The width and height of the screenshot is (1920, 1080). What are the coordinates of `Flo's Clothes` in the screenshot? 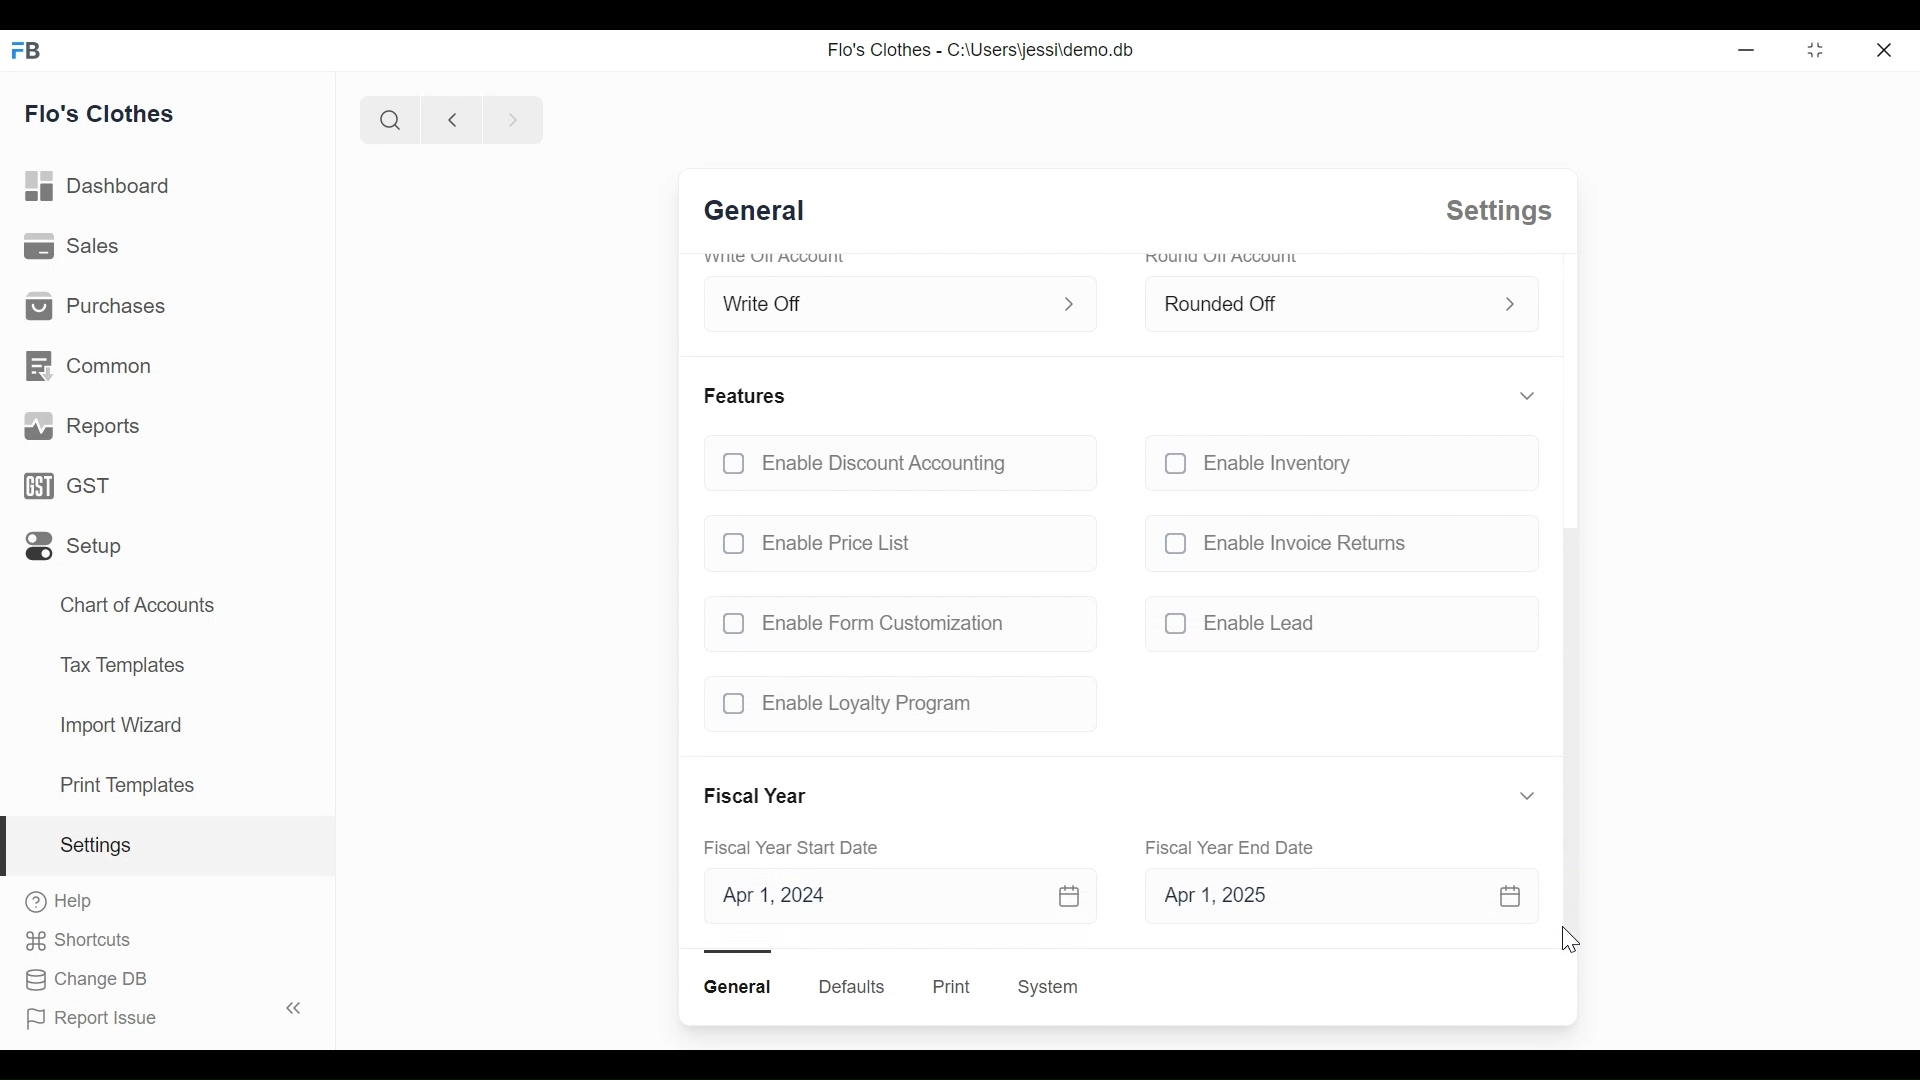 It's located at (100, 111).